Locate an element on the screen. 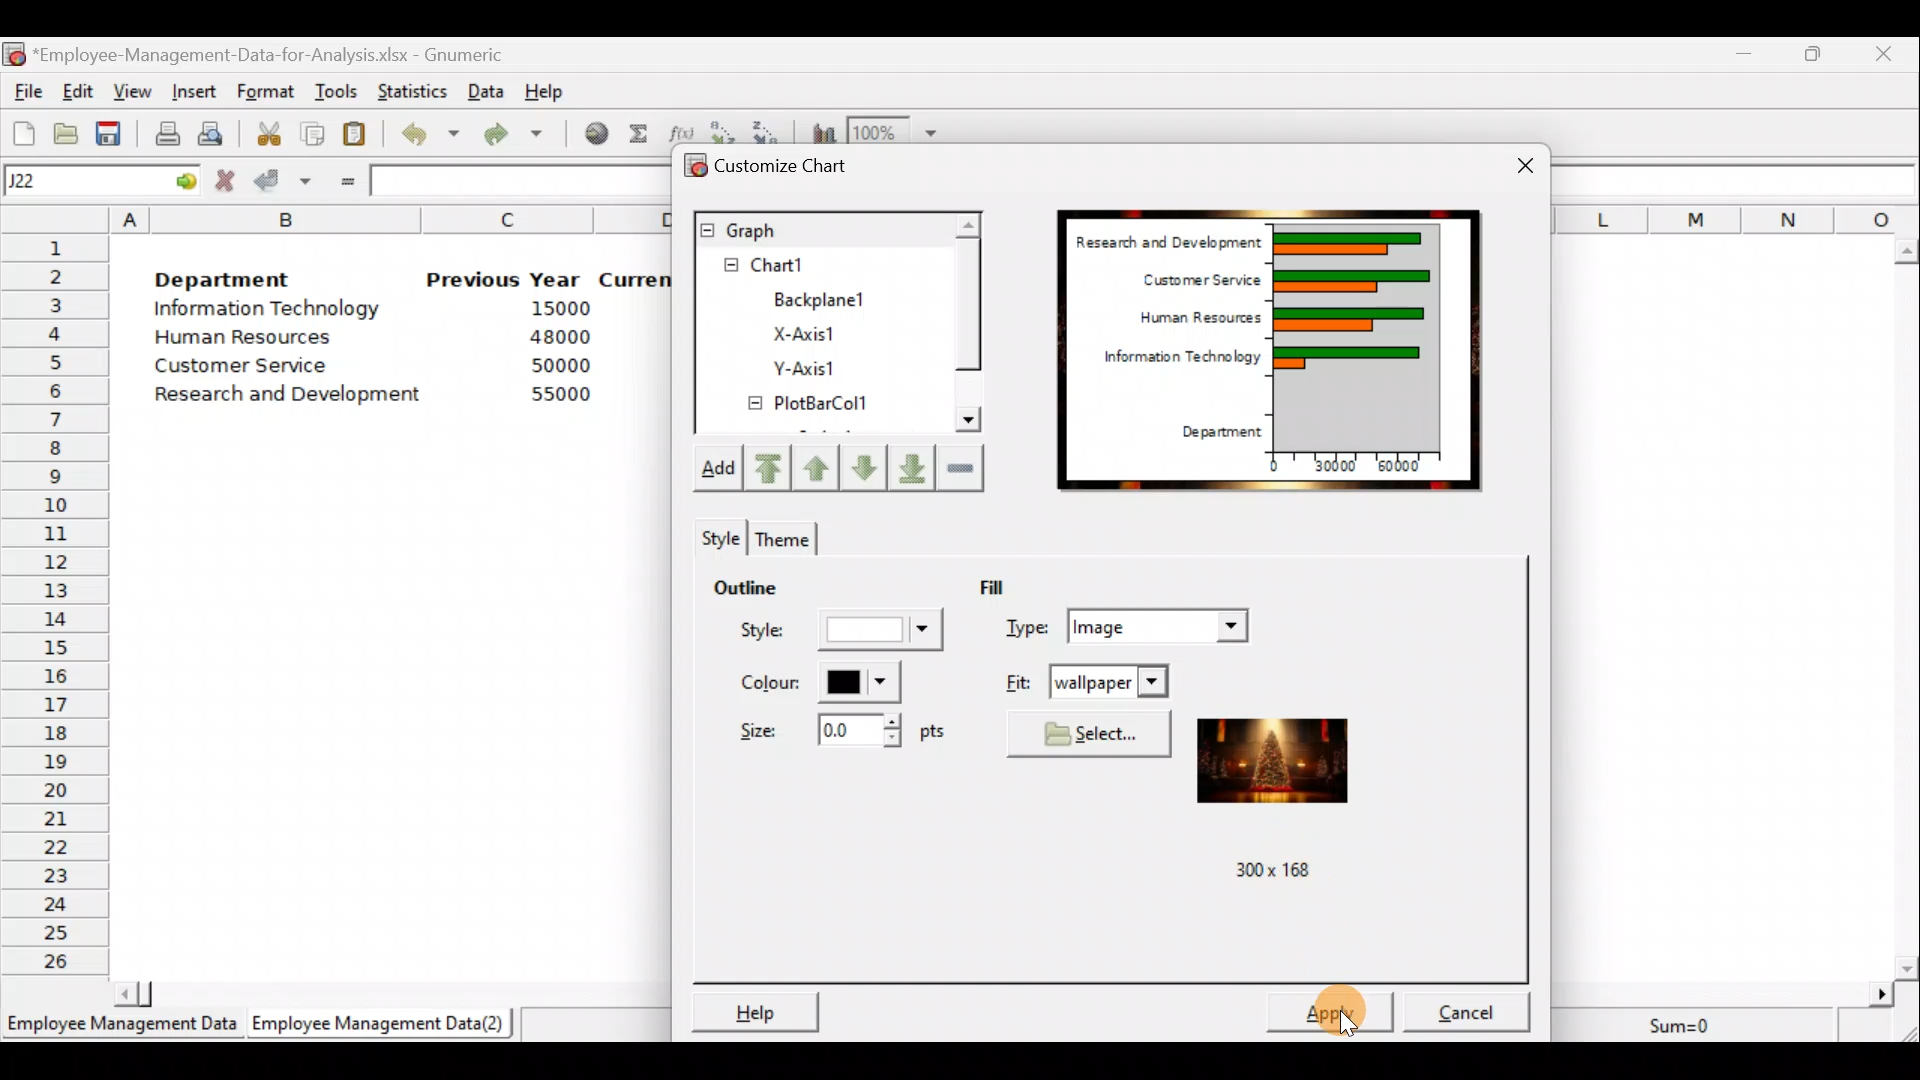 This screenshot has height=1080, width=1920. 300x 168 is located at coordinates (1266, 867).